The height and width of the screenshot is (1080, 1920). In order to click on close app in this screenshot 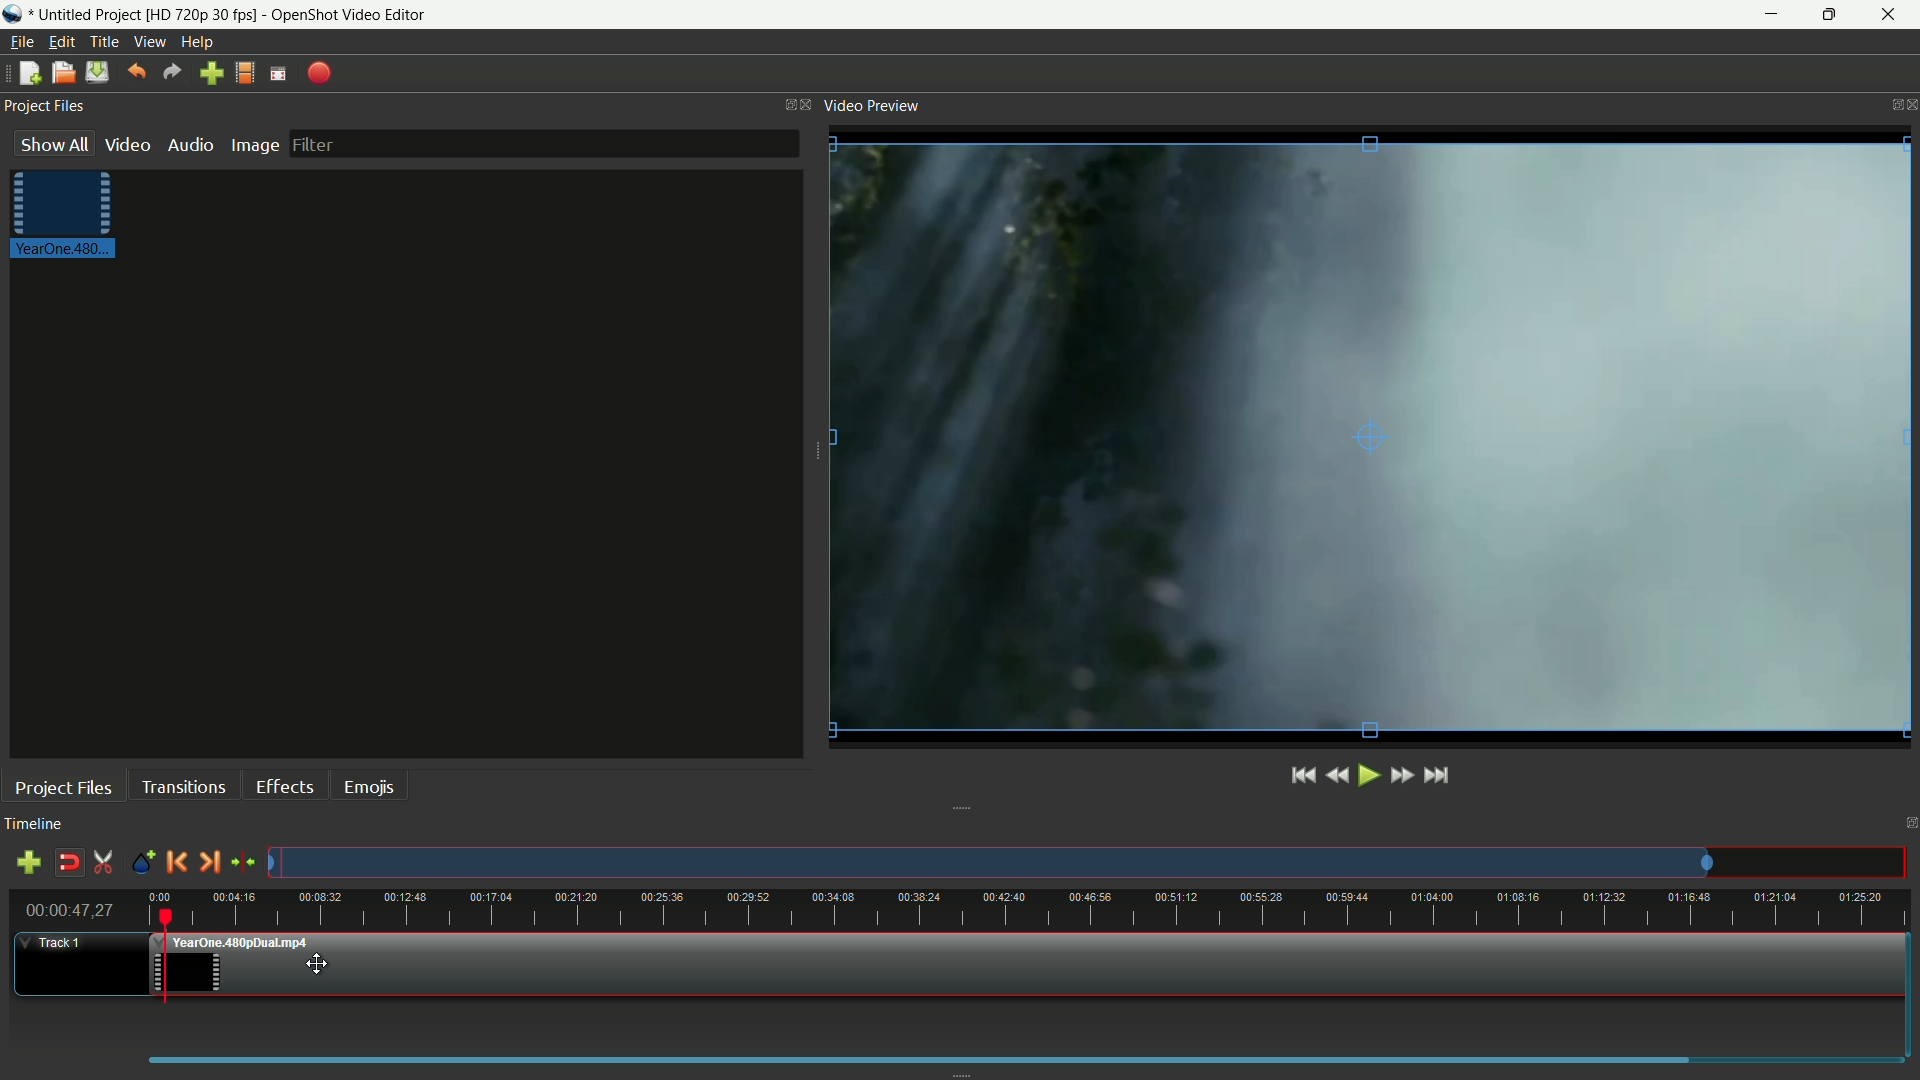, I will do `click(1891, 15)`.